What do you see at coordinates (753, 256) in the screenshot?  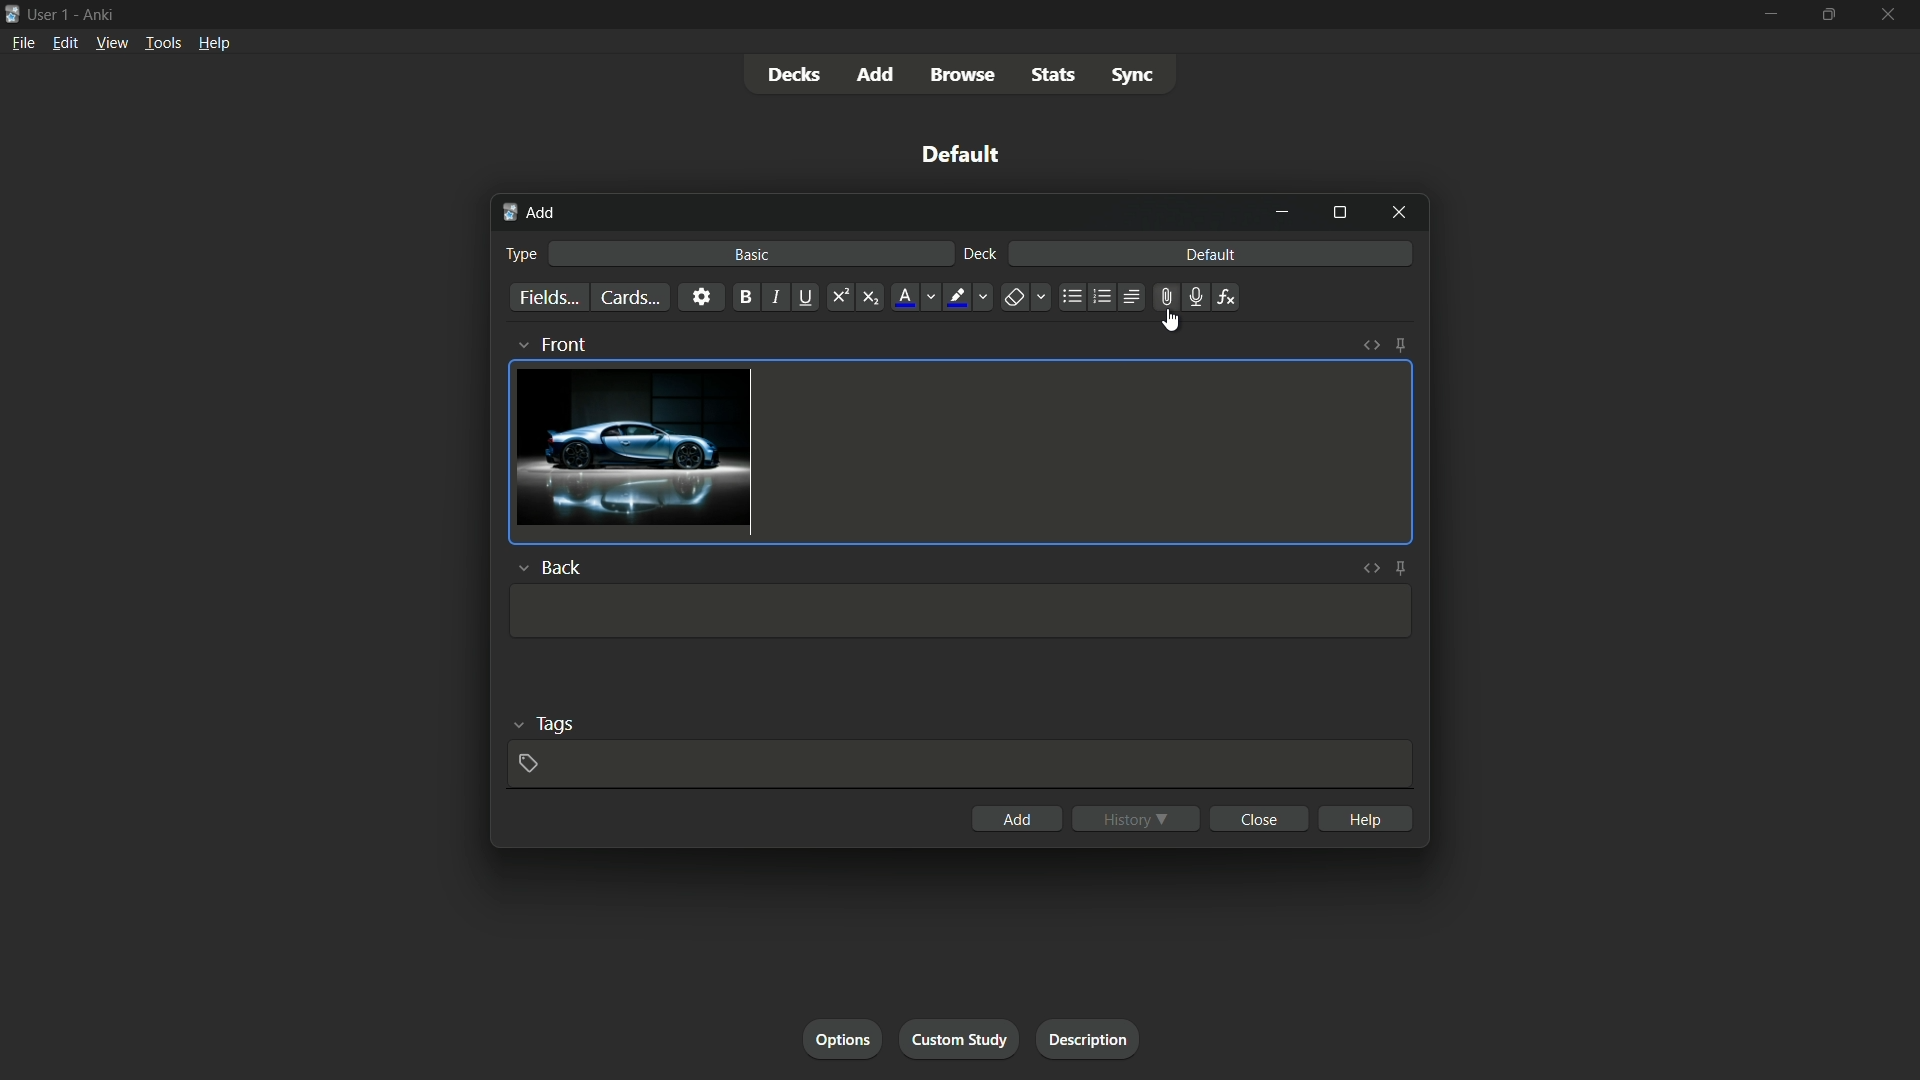 I see `basic` at bounding box center [753, 256].